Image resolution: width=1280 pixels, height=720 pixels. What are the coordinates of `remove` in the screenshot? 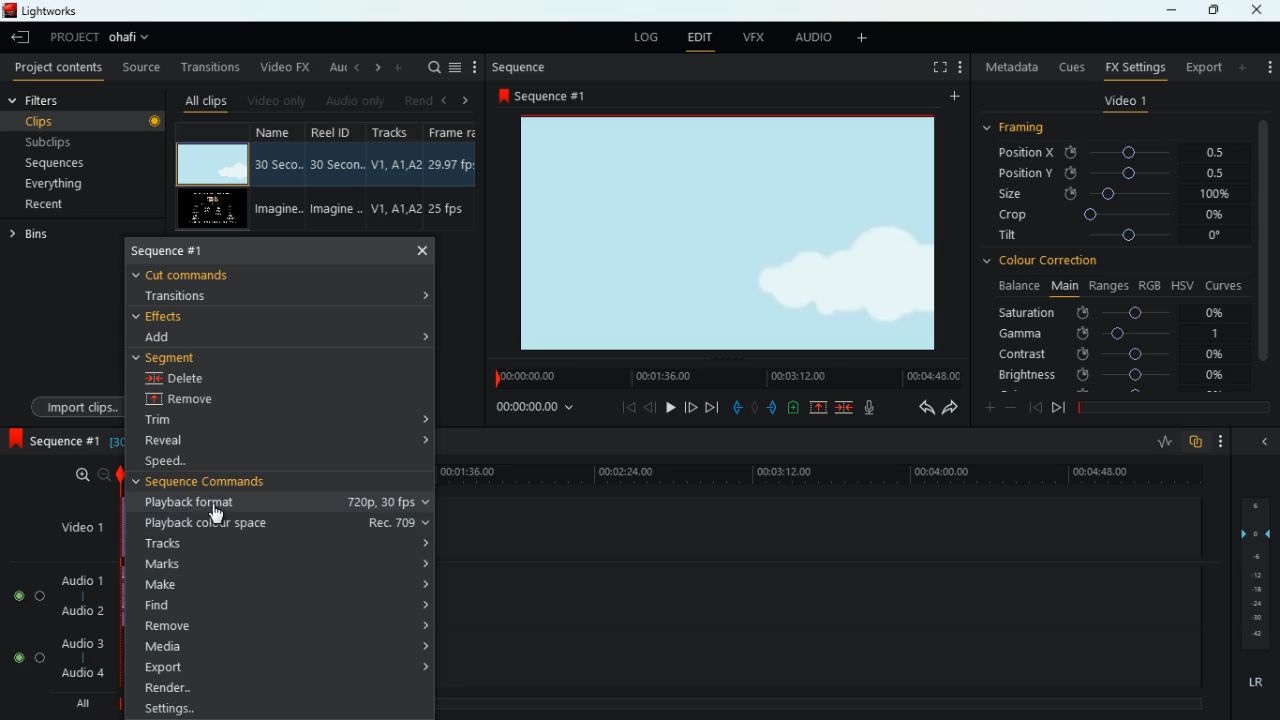 It's located at (190, 399).